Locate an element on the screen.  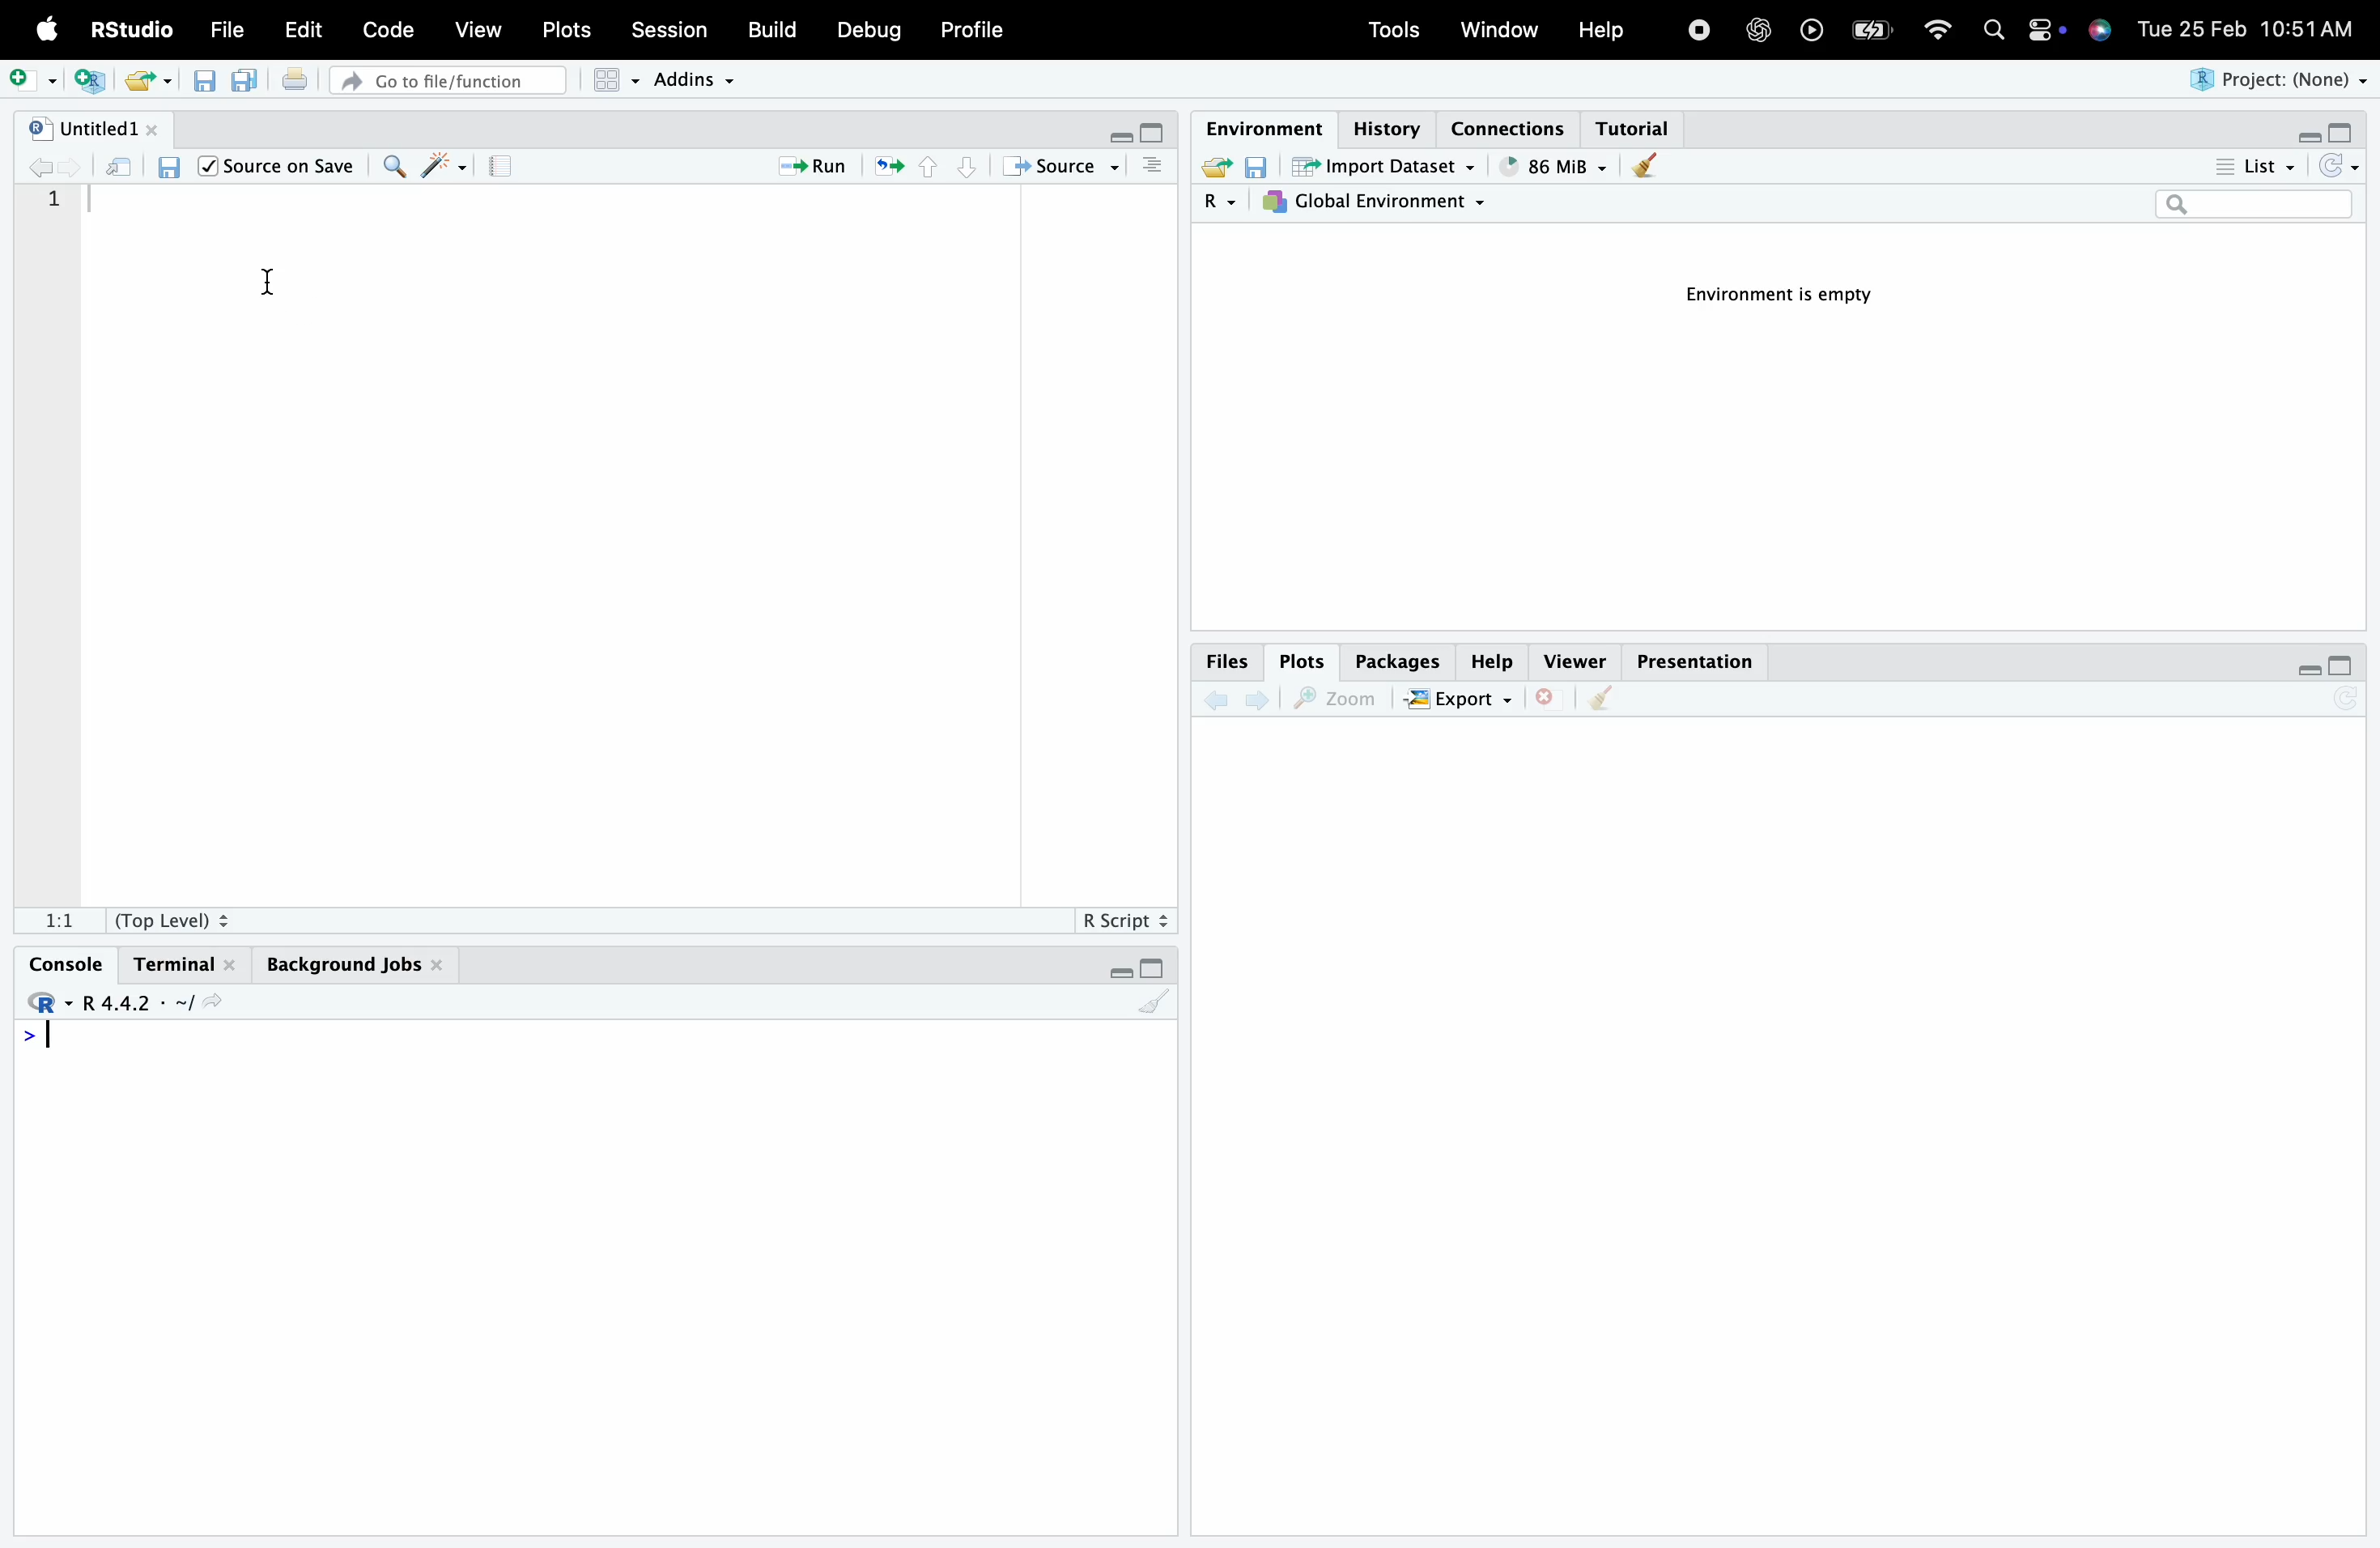
search is located at coordinates (395, 170).